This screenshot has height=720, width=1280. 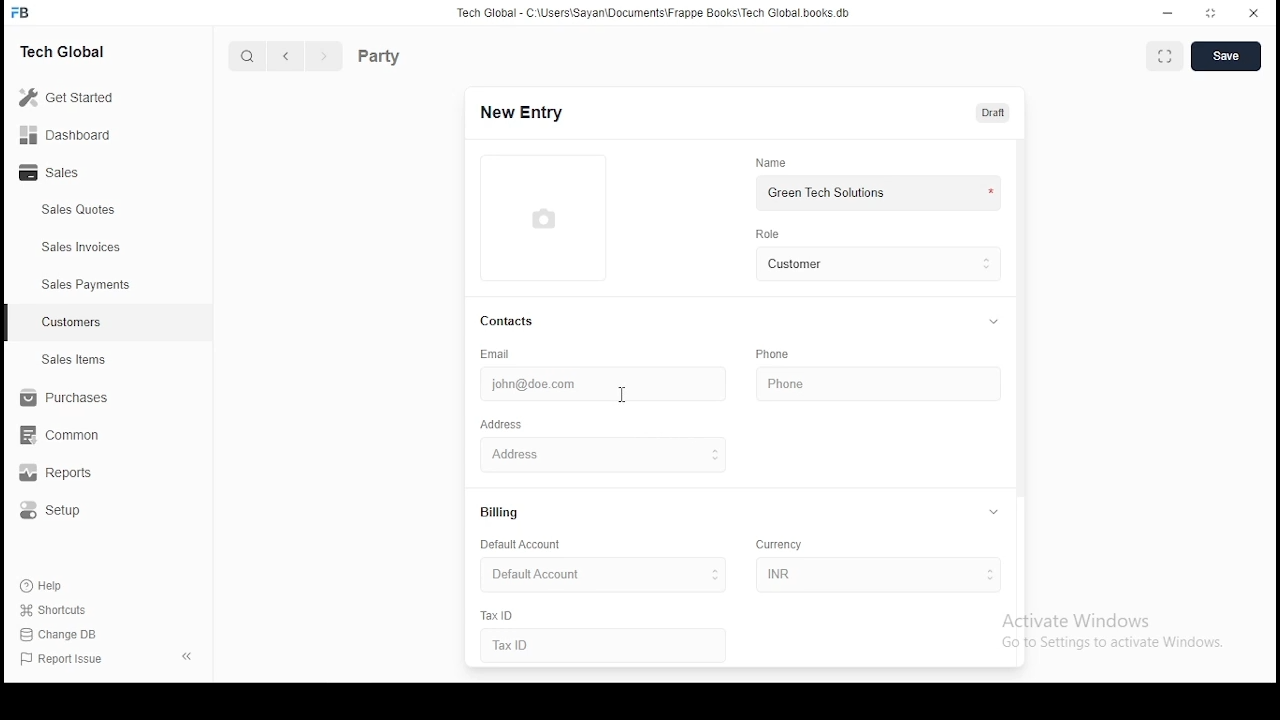 What do you see at coordinates (44, 589) in the screenshot?
I see `Help` at bounding box center [44, 589].